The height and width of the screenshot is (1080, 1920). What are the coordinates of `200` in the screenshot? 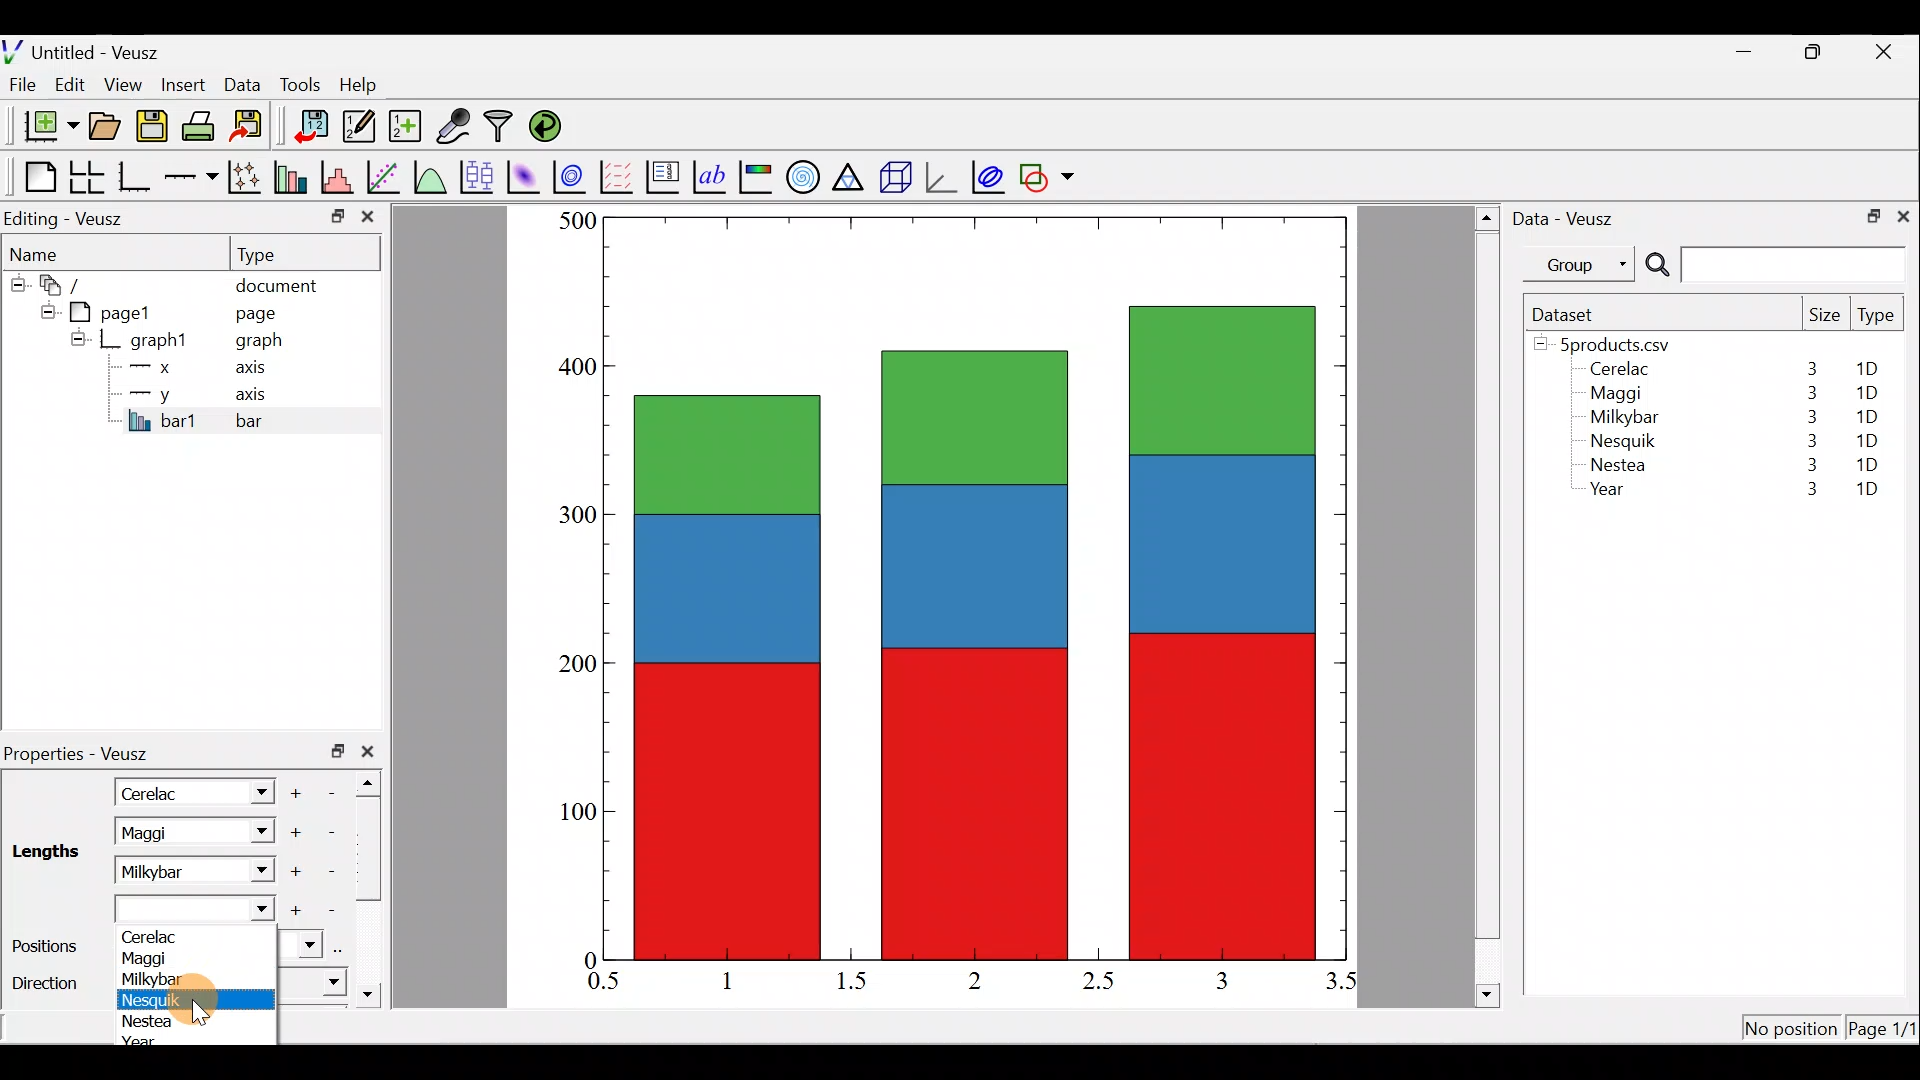 It's located at (578, 667).